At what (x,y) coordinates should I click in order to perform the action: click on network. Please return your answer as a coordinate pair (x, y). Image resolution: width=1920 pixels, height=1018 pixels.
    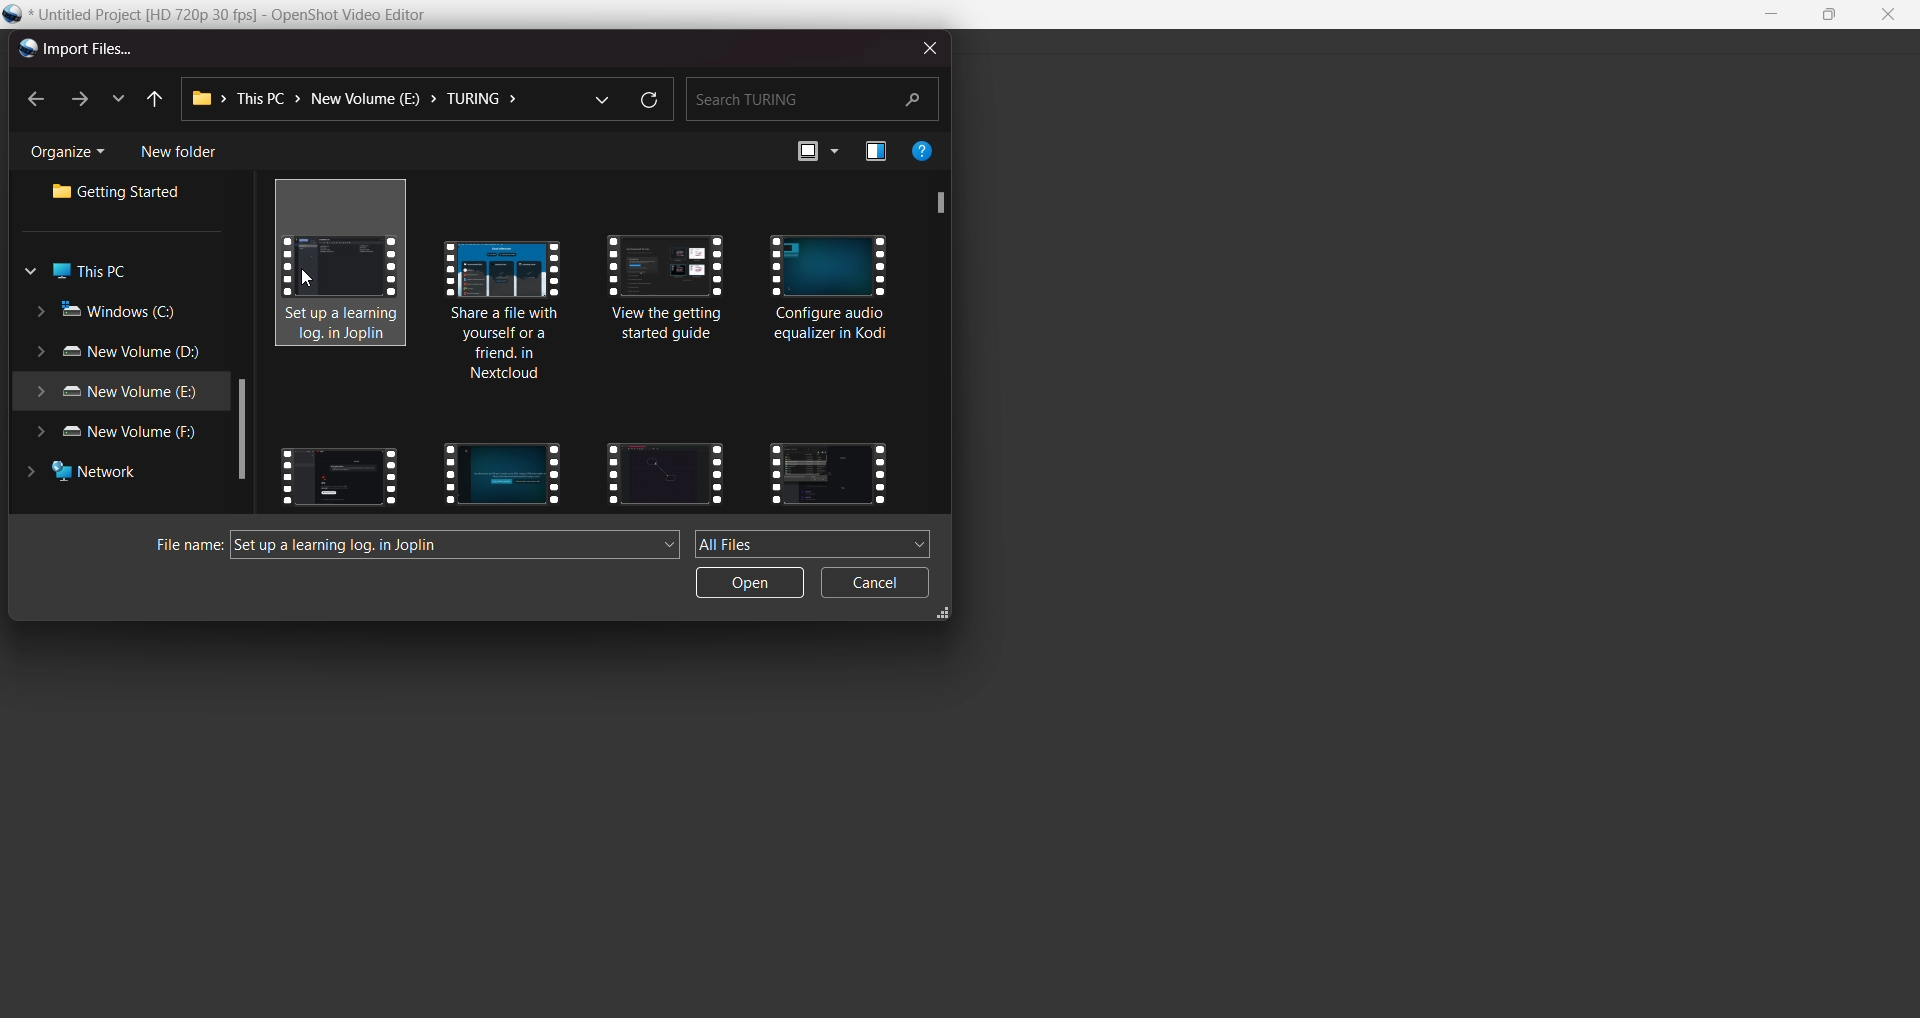
    Looking at the image, I should click on (91, 476).